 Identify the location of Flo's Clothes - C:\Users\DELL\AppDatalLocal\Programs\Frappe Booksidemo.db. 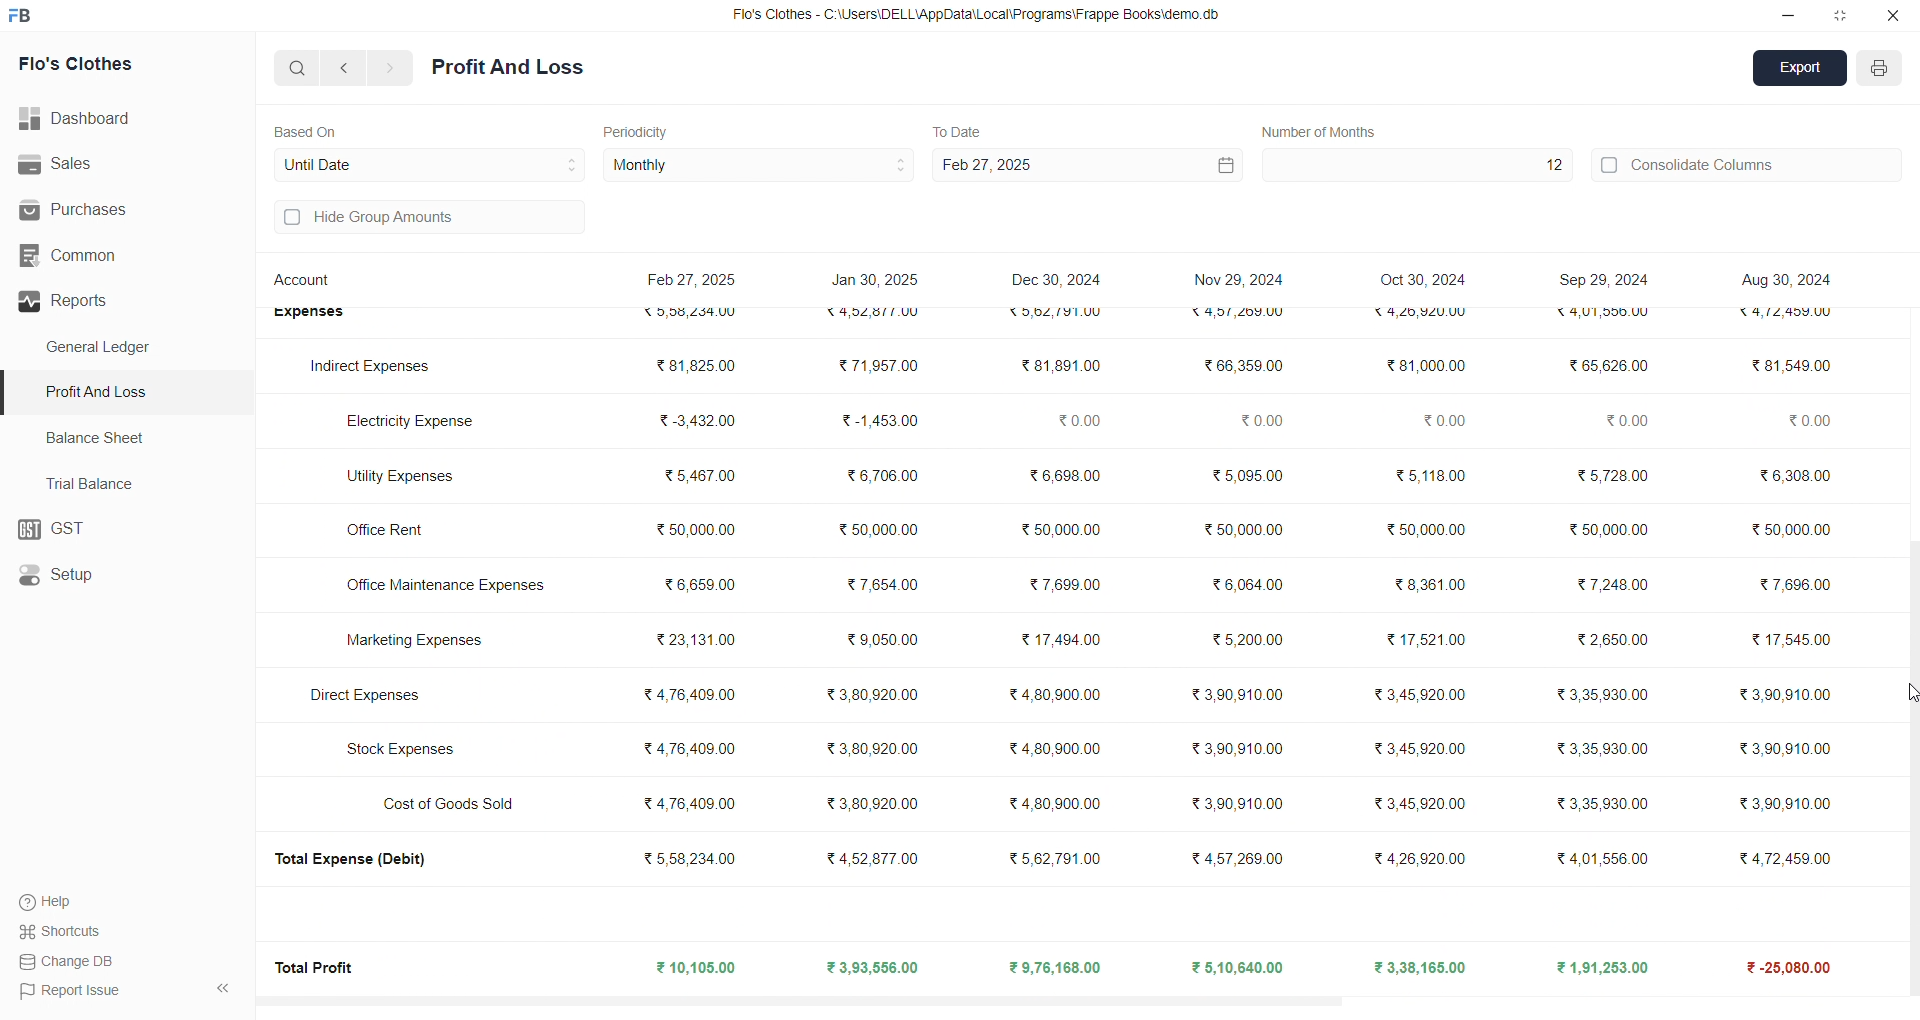
(979, 16).